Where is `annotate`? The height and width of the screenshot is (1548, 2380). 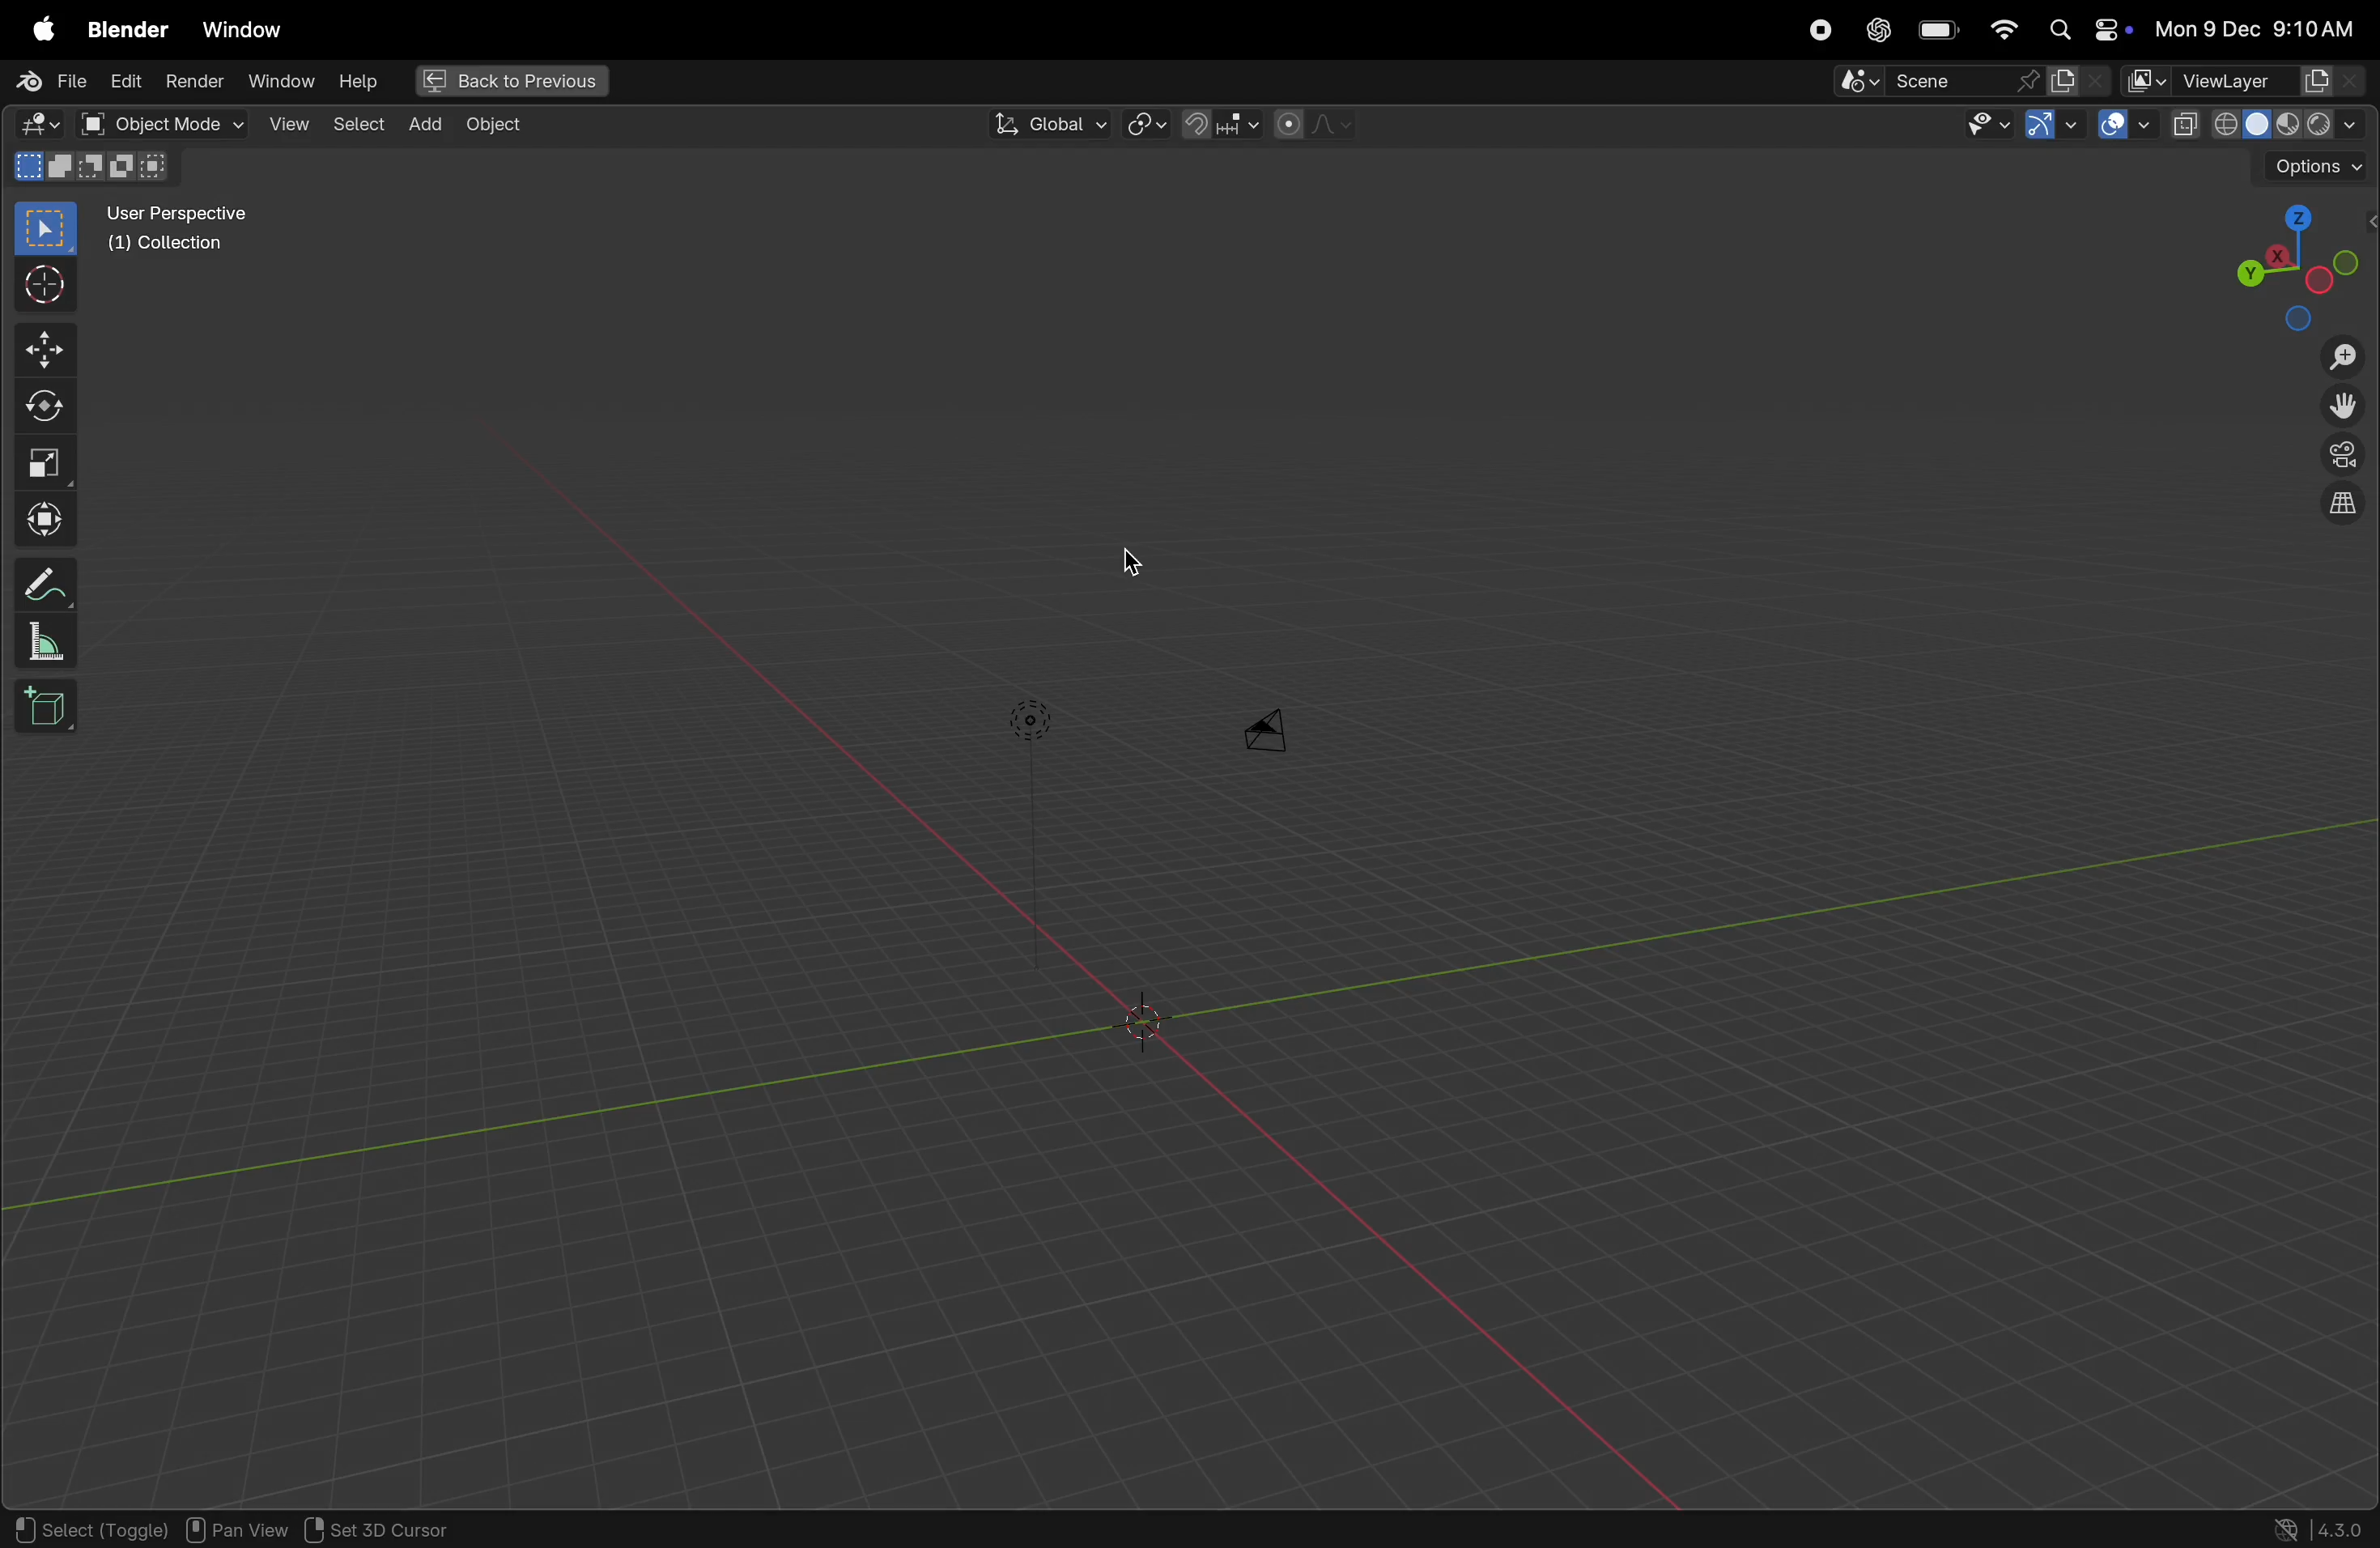 annotate is located at coordinates (48, 580).